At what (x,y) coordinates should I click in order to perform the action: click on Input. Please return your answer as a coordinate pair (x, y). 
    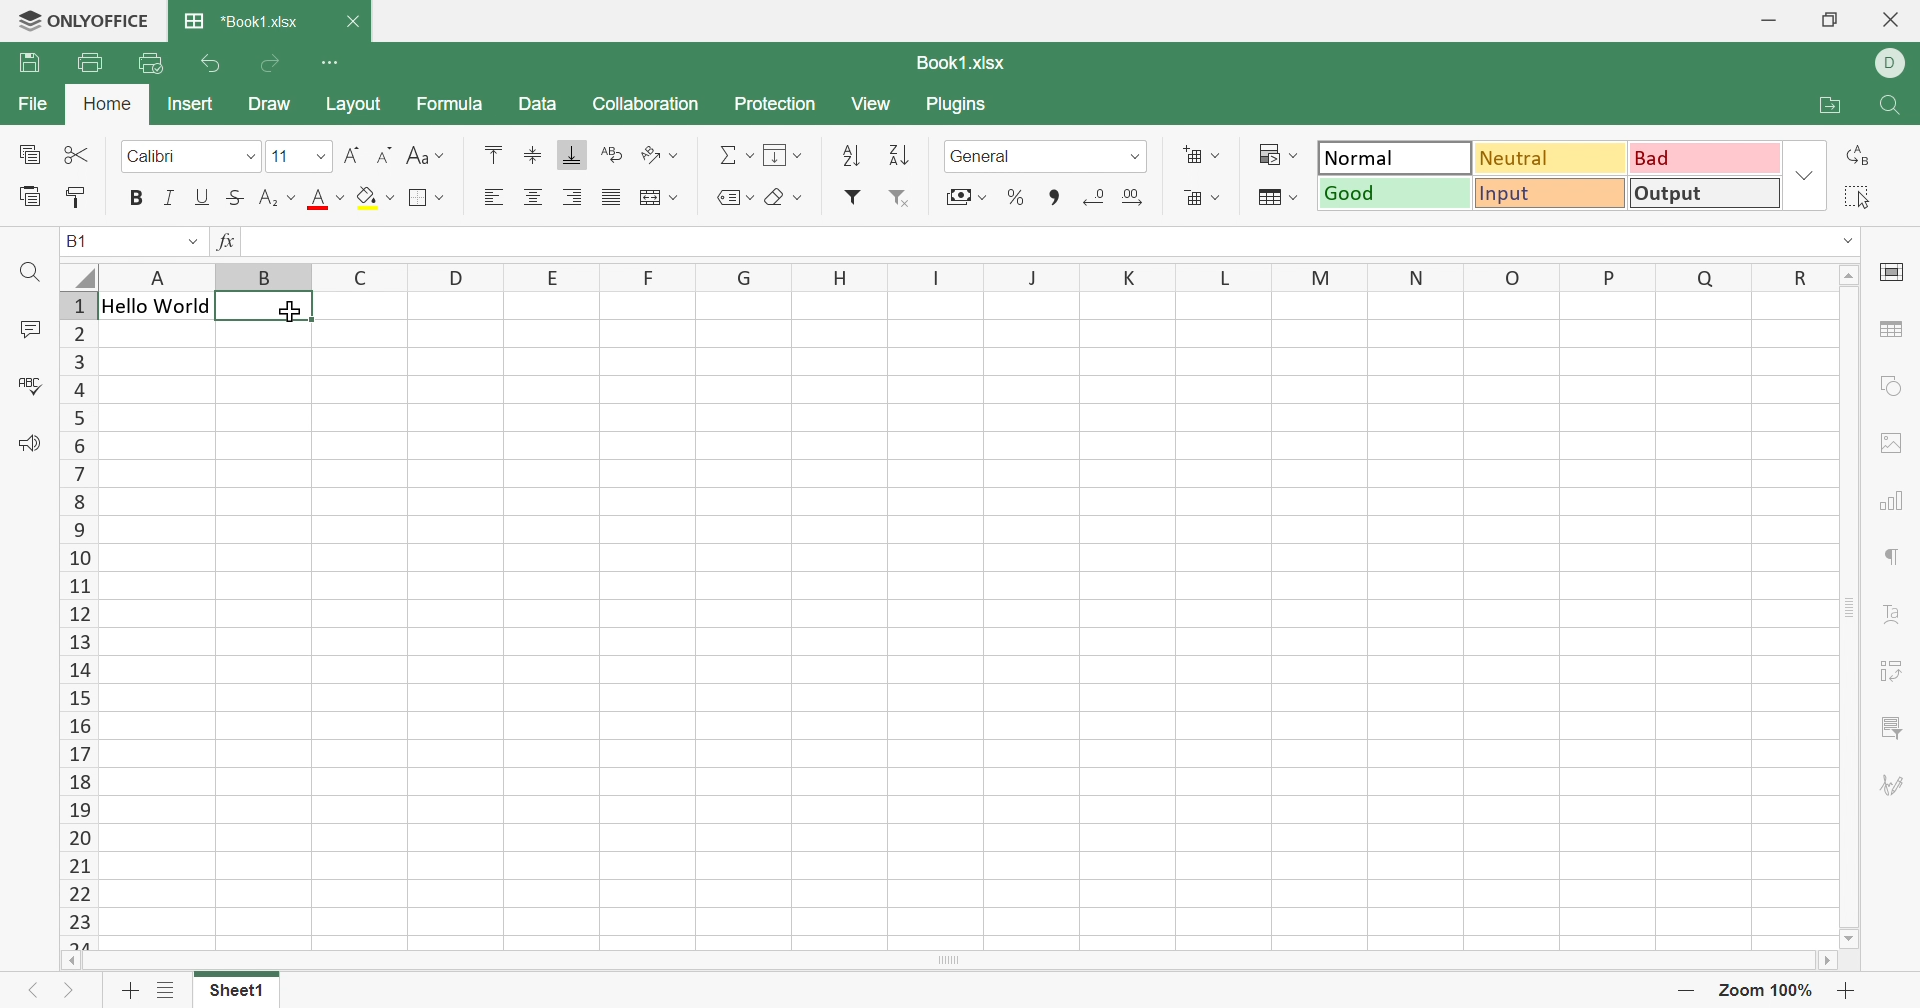
    Looking at the image, I should click on (1552, 195).